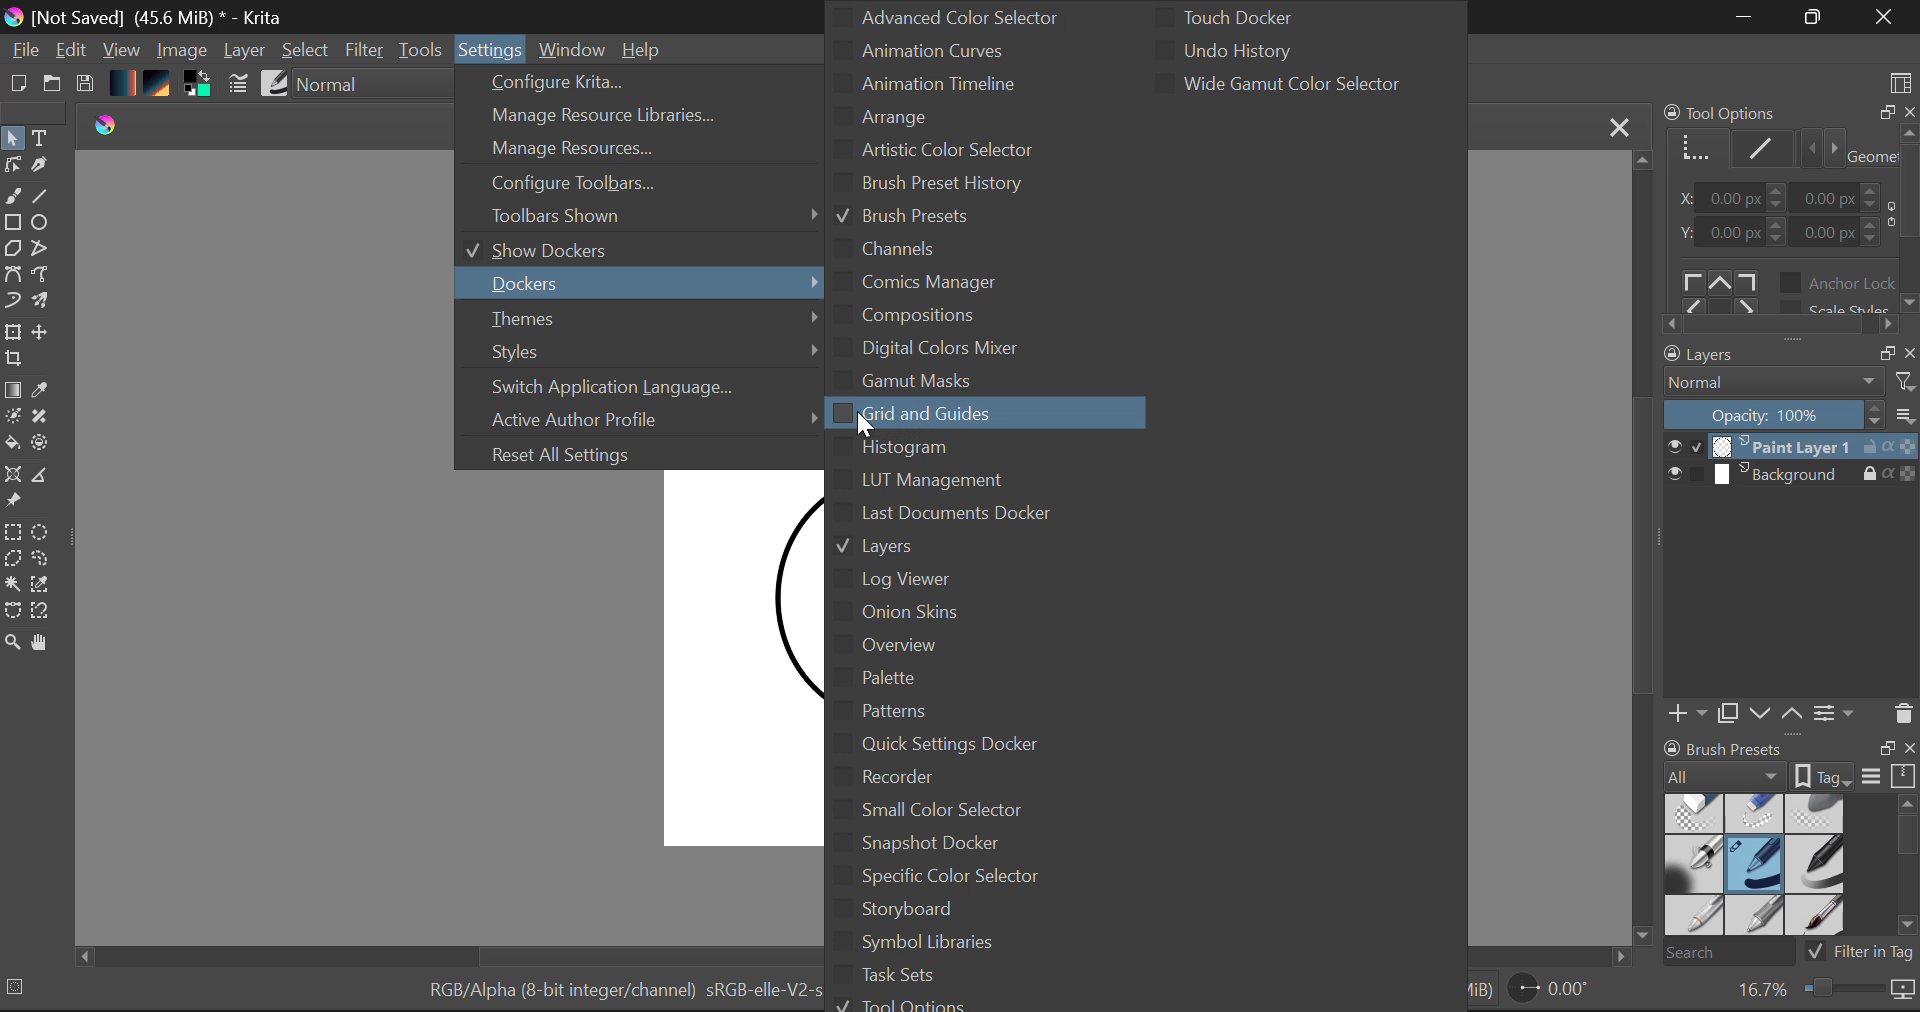 The height and width of the screenshot is (1012, 1920). Describe the element at coordinates (275, 85) in the screenshot. I see `Brush Presets` at that location.